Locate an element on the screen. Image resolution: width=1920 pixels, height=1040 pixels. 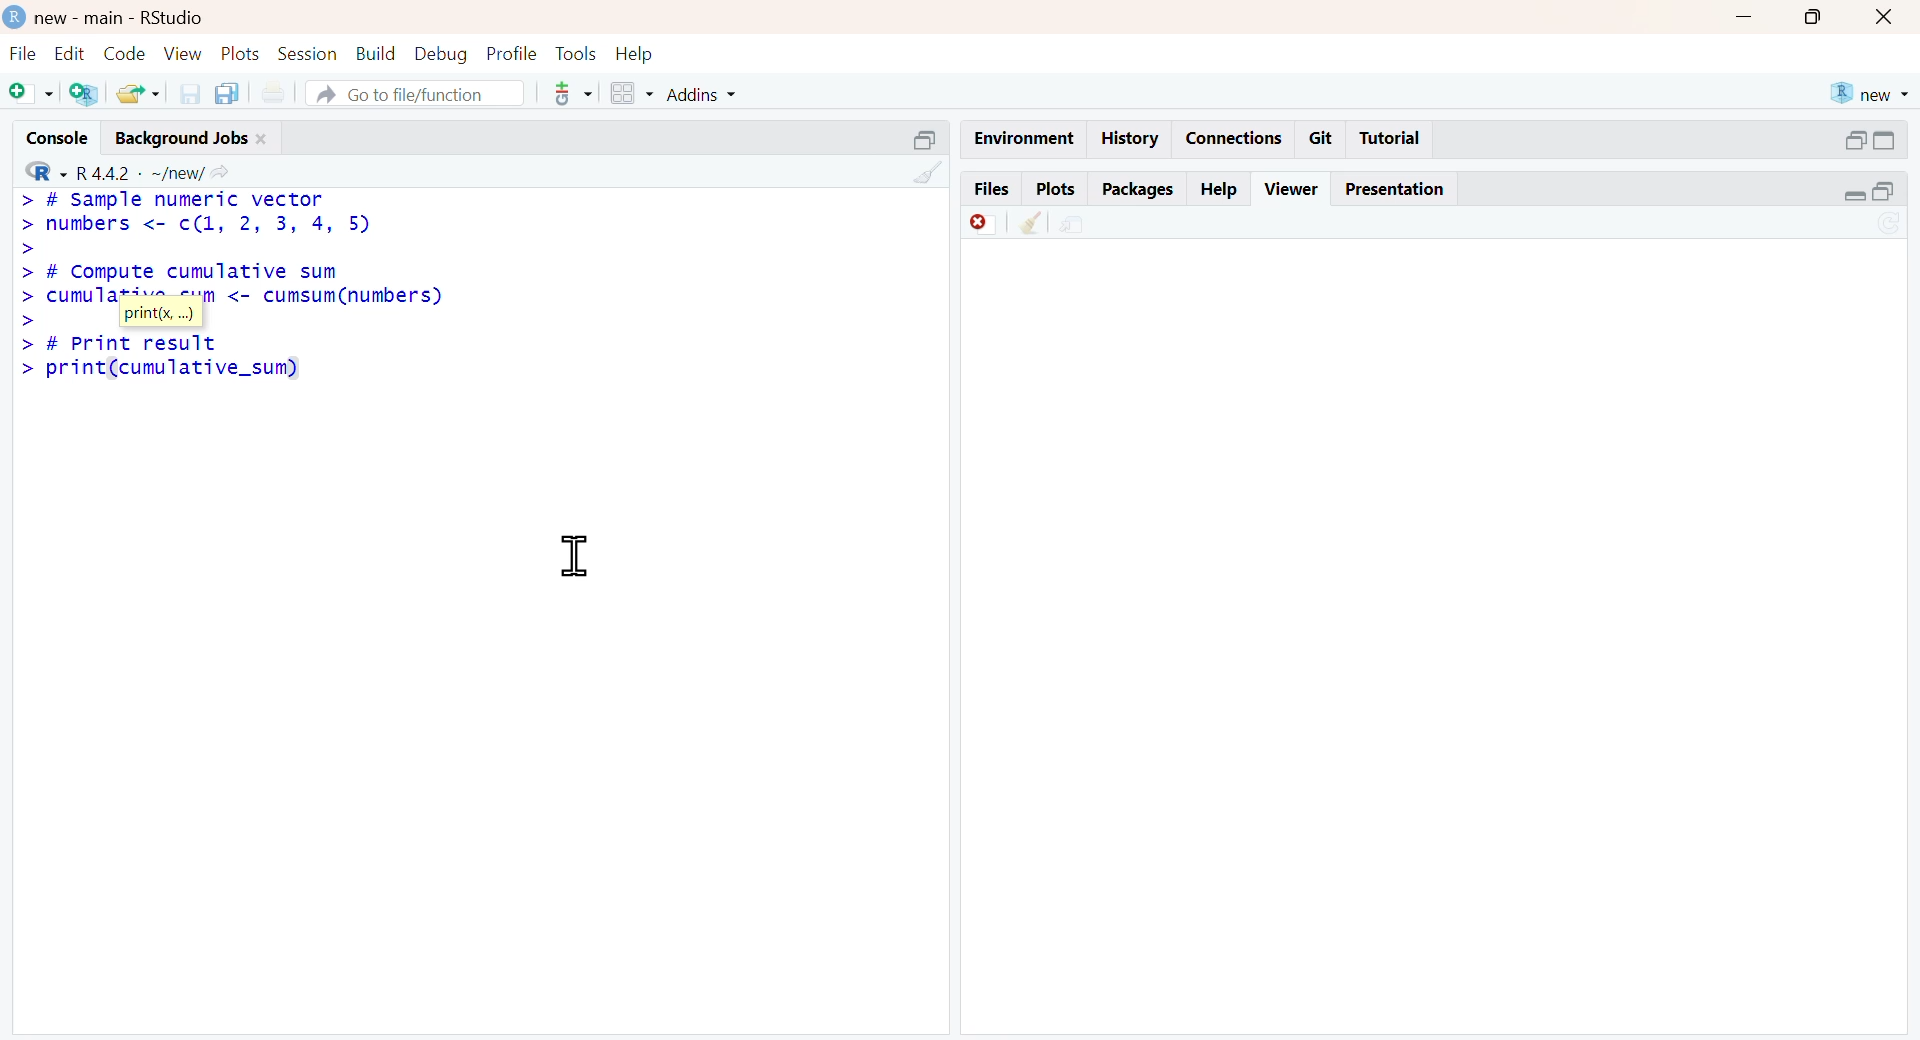
console is located at coordinates (60, 137).